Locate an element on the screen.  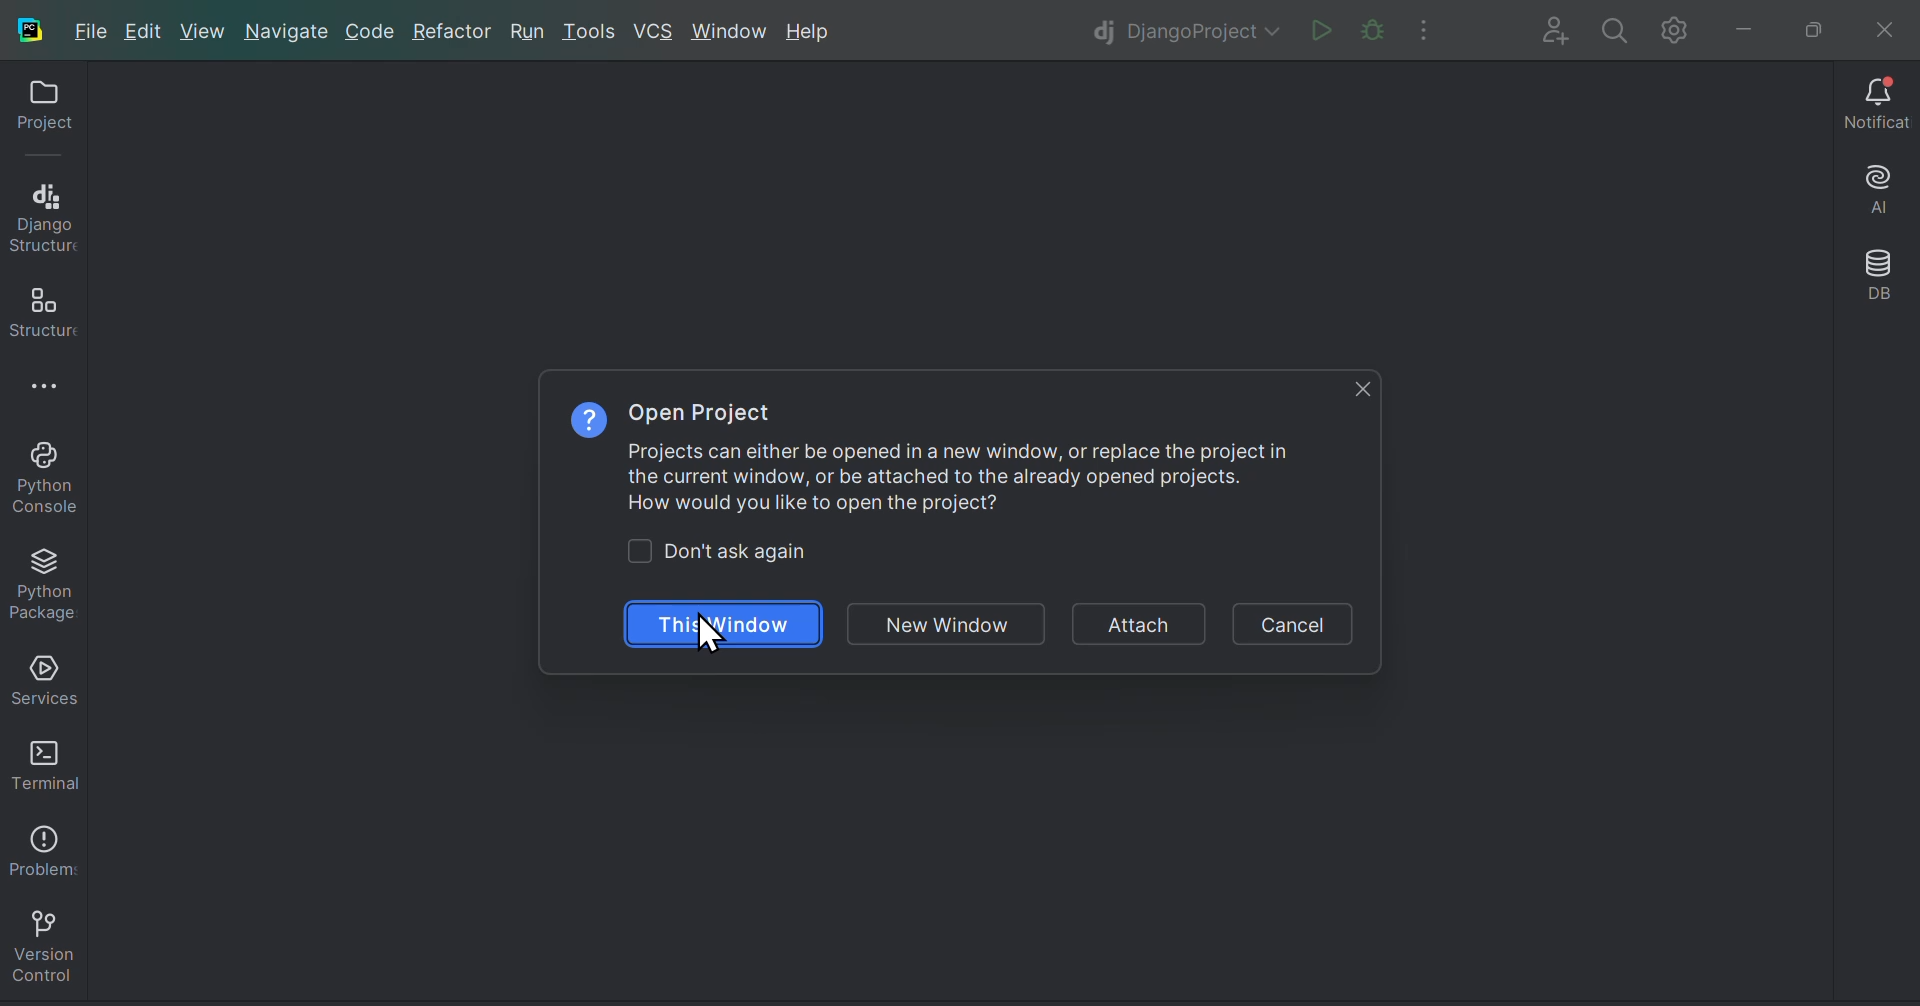
Refractor is located at coordinates (452, 30).